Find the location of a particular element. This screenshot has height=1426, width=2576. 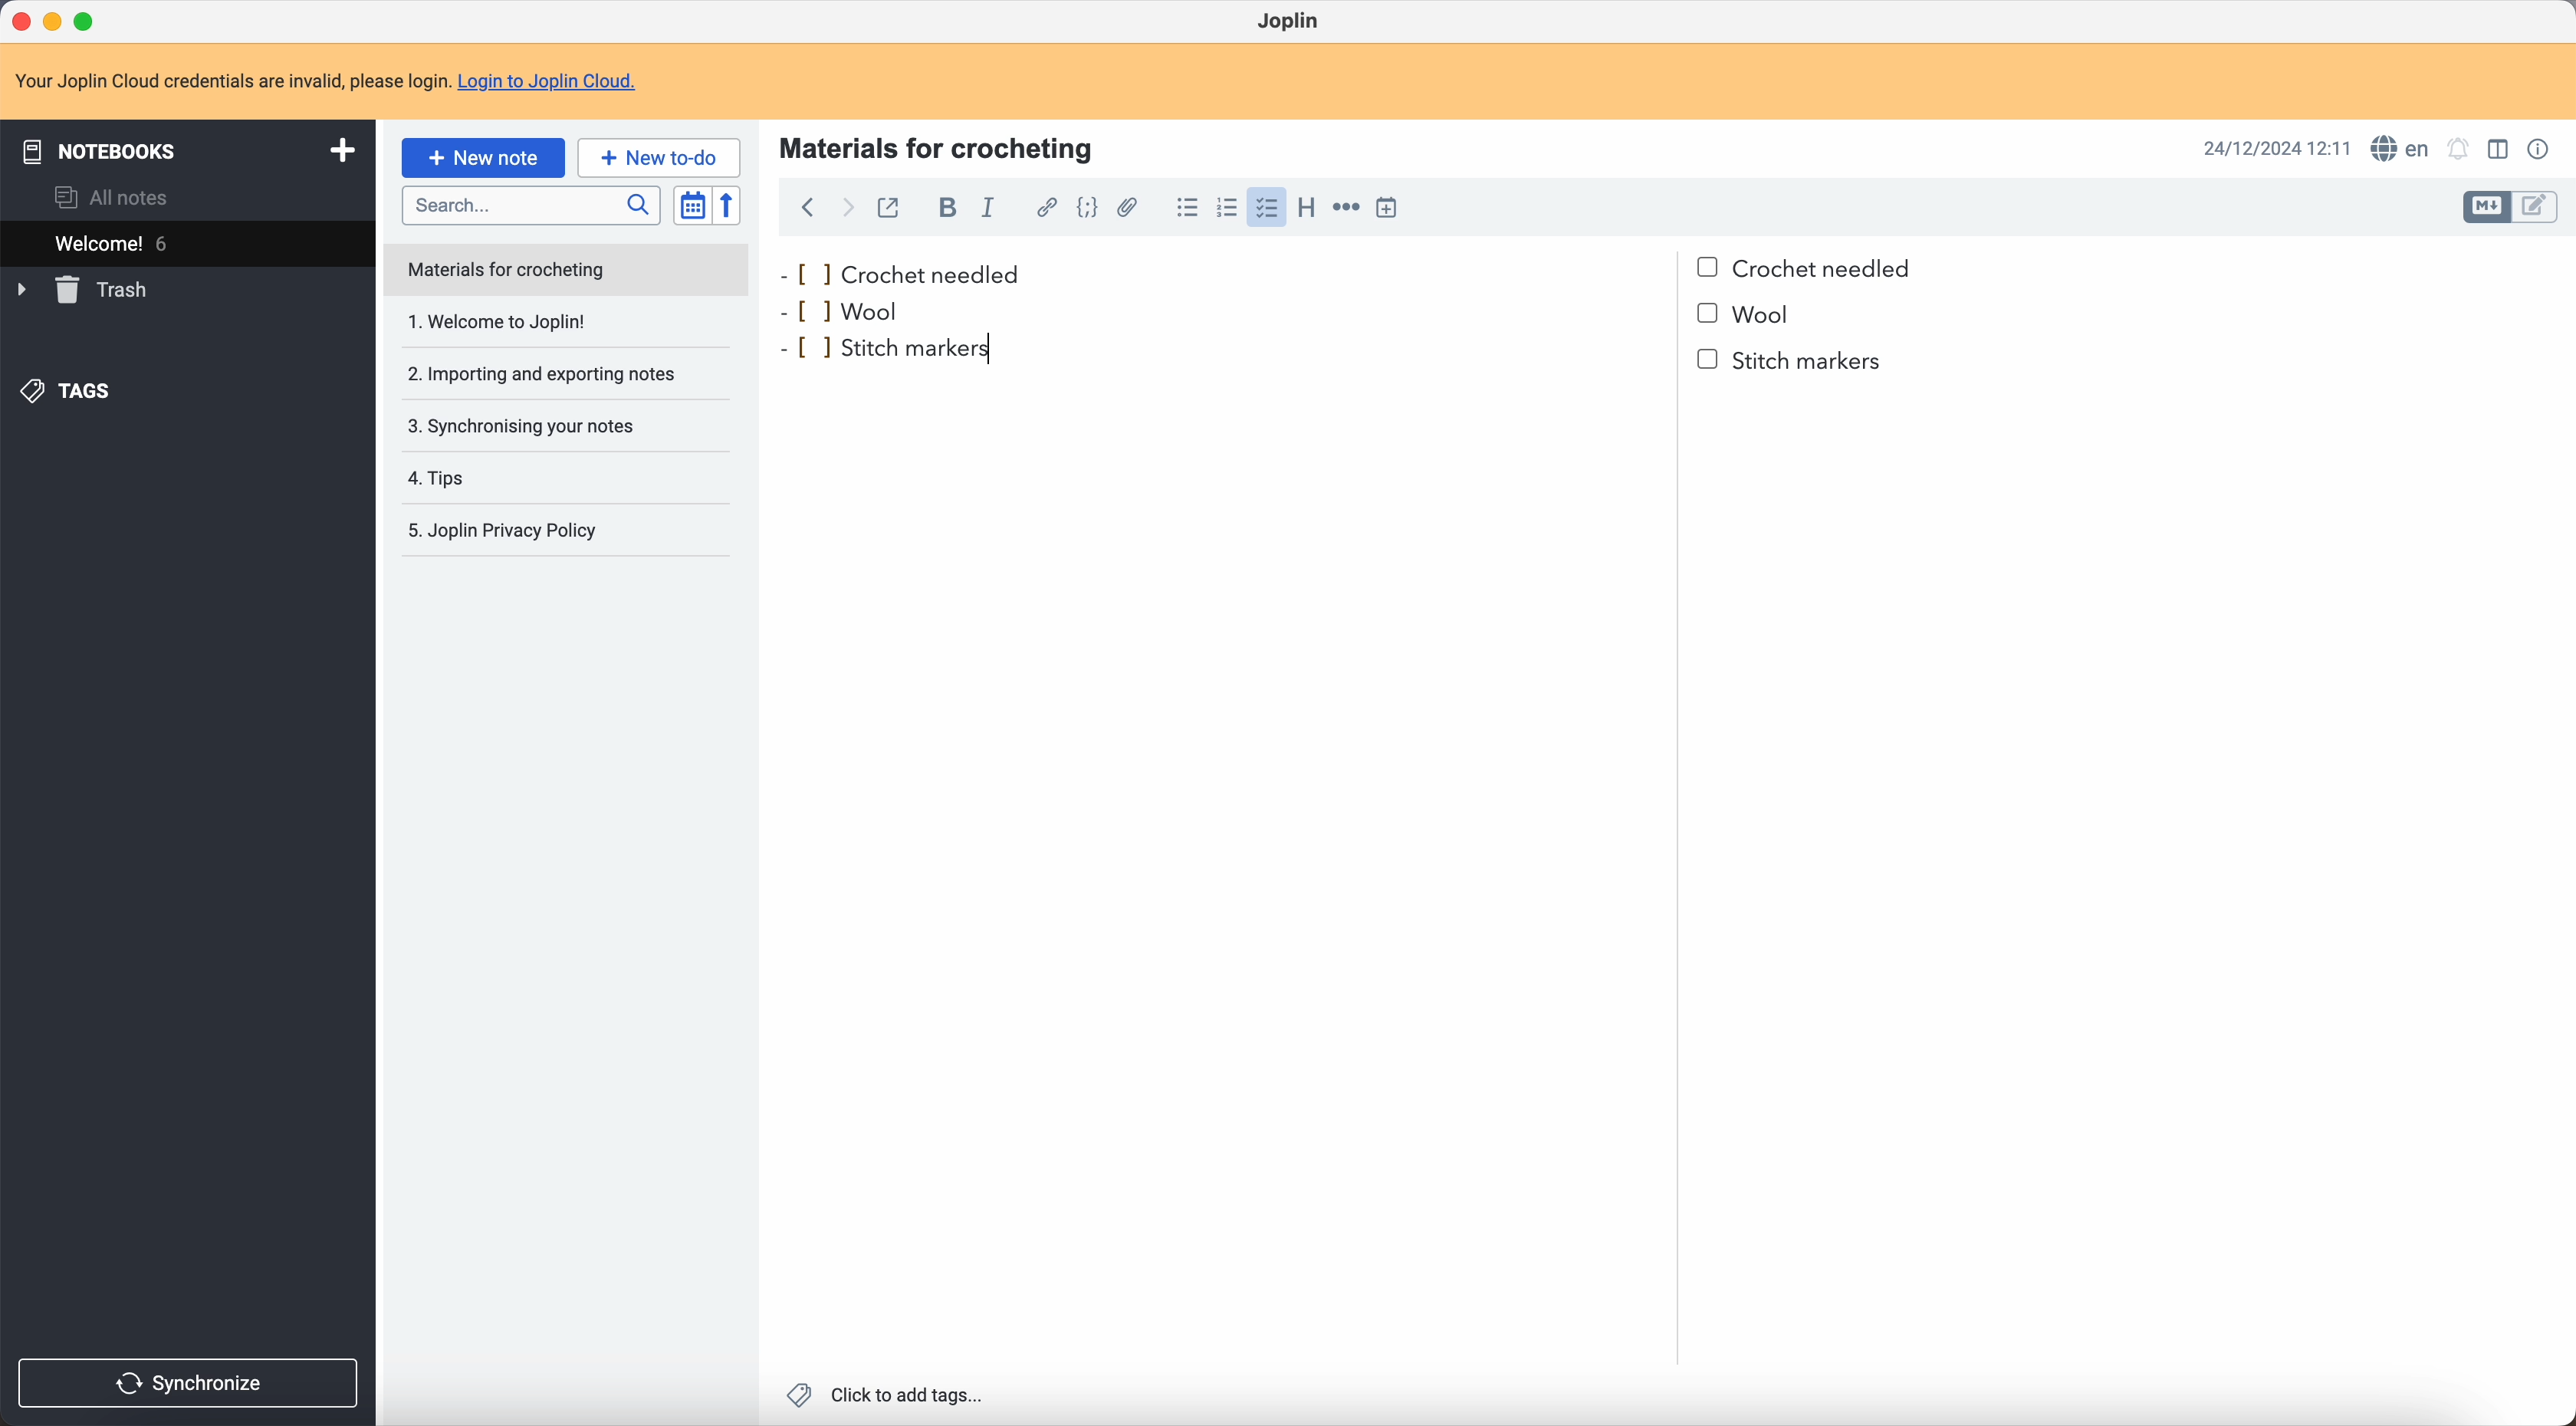

toggle sort order field is located at coordinates (691, 206).